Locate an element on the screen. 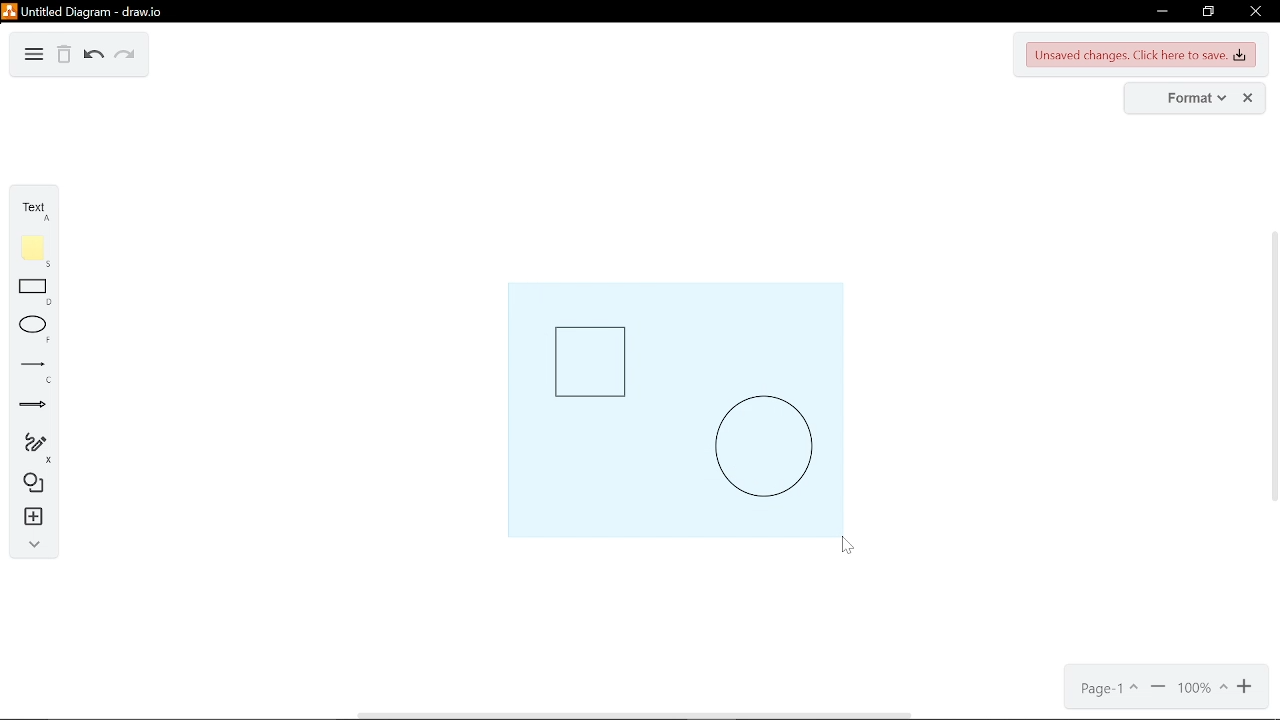 This screenshot has height=720, width=1280. untitled duagram - draw.io is located at coordinates (91, 12).